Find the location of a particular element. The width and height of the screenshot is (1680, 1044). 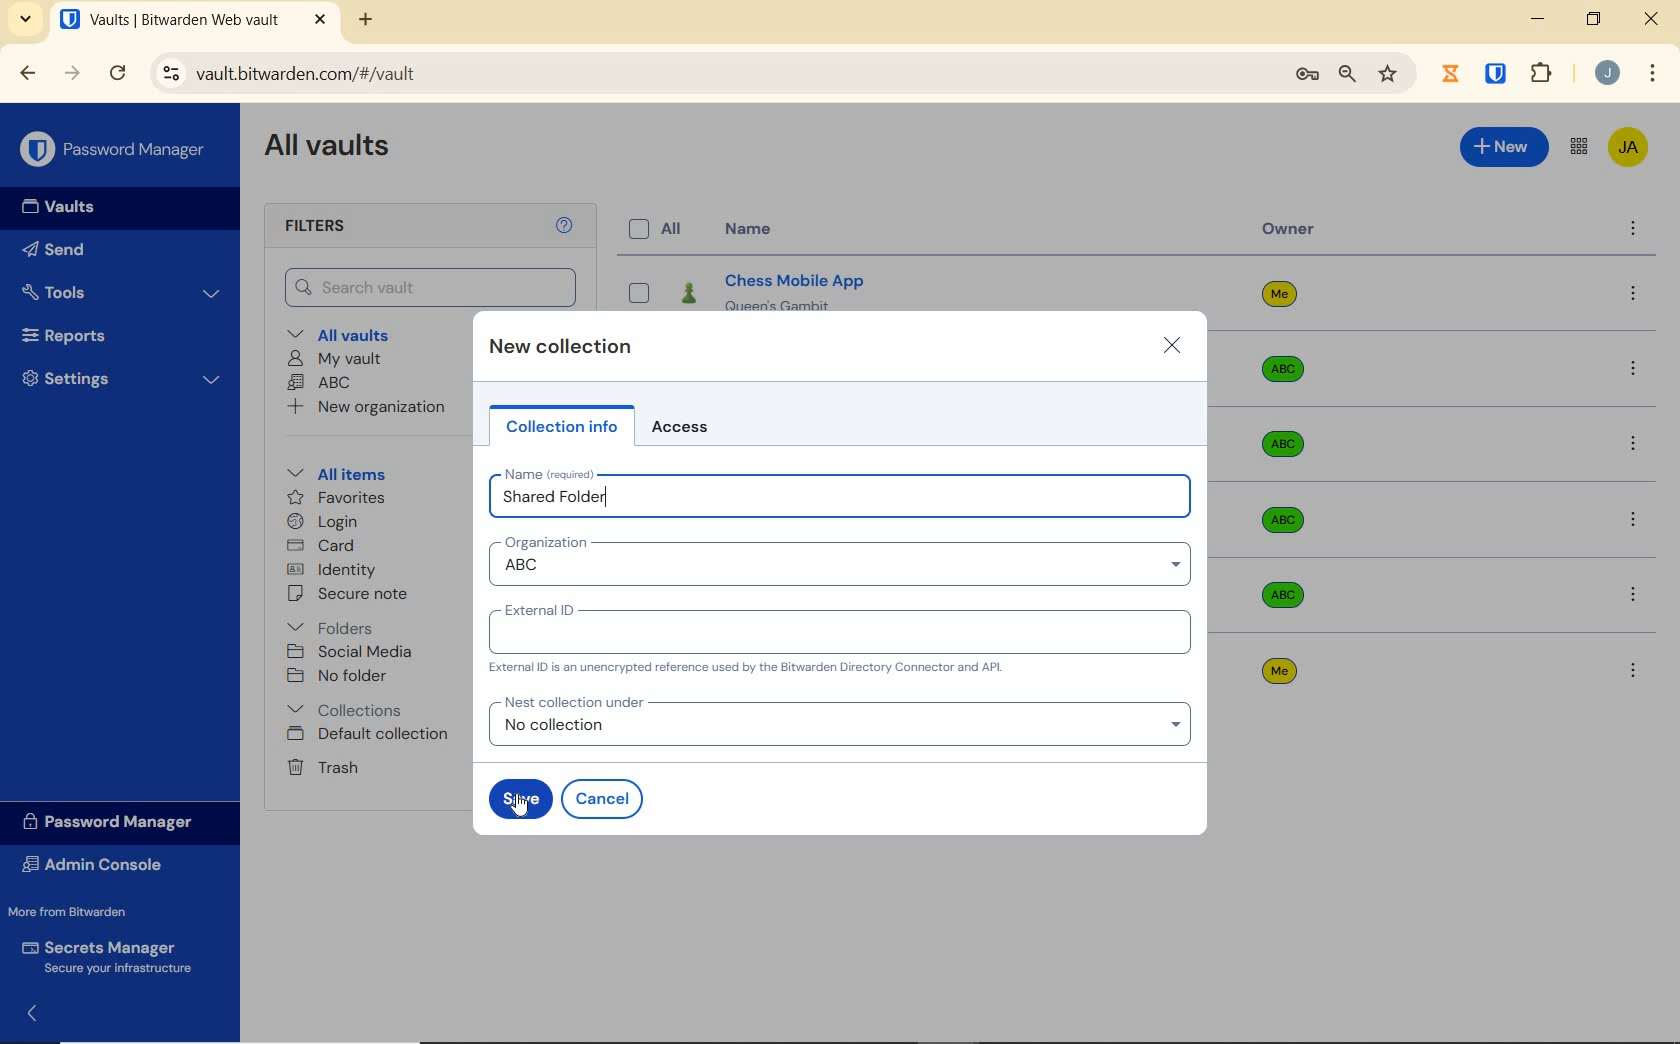

more options is located at coordinates (1635, 370).